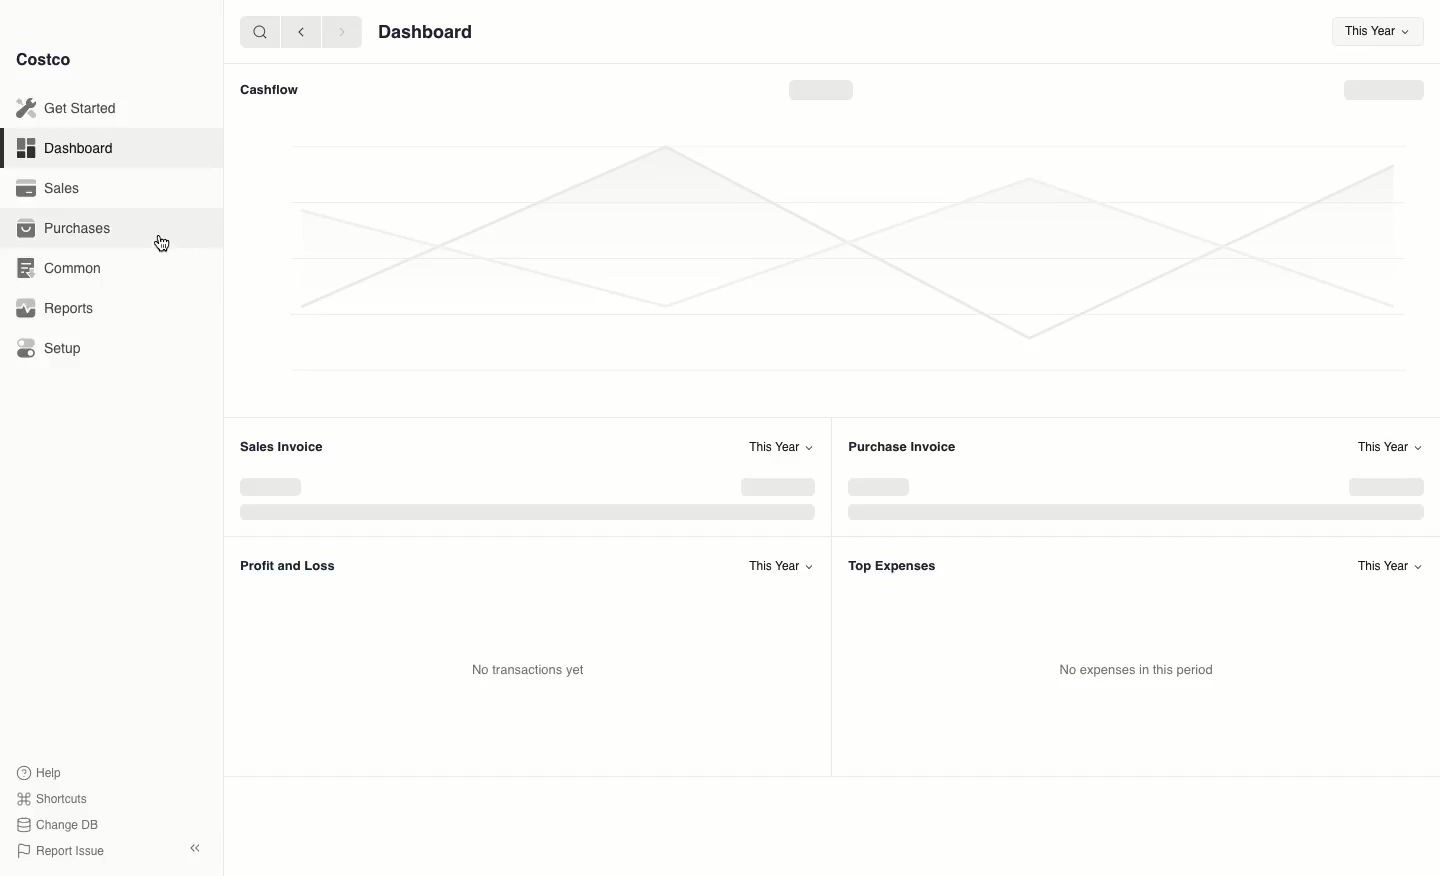  I want to click on Sales Invoice, so click(280, 445).